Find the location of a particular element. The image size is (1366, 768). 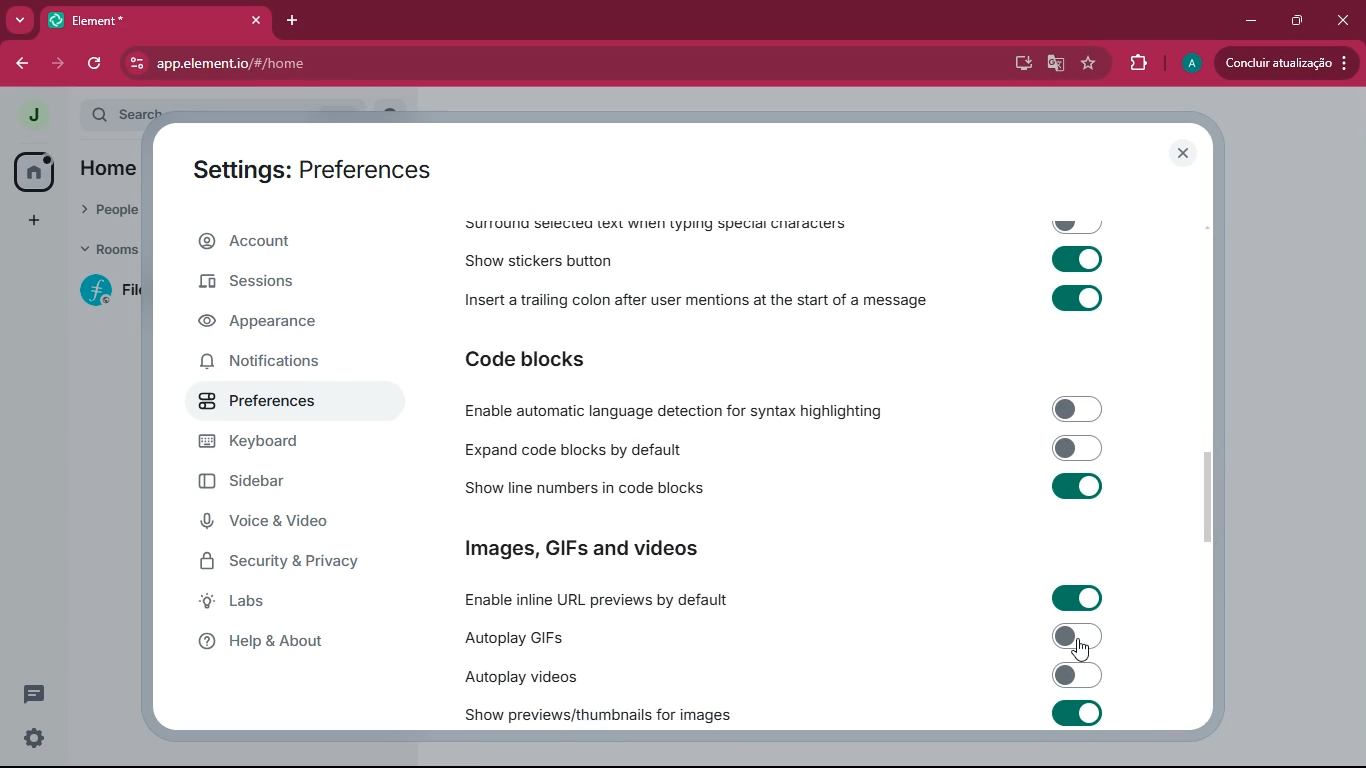

more is located at coordinates (19, 20).